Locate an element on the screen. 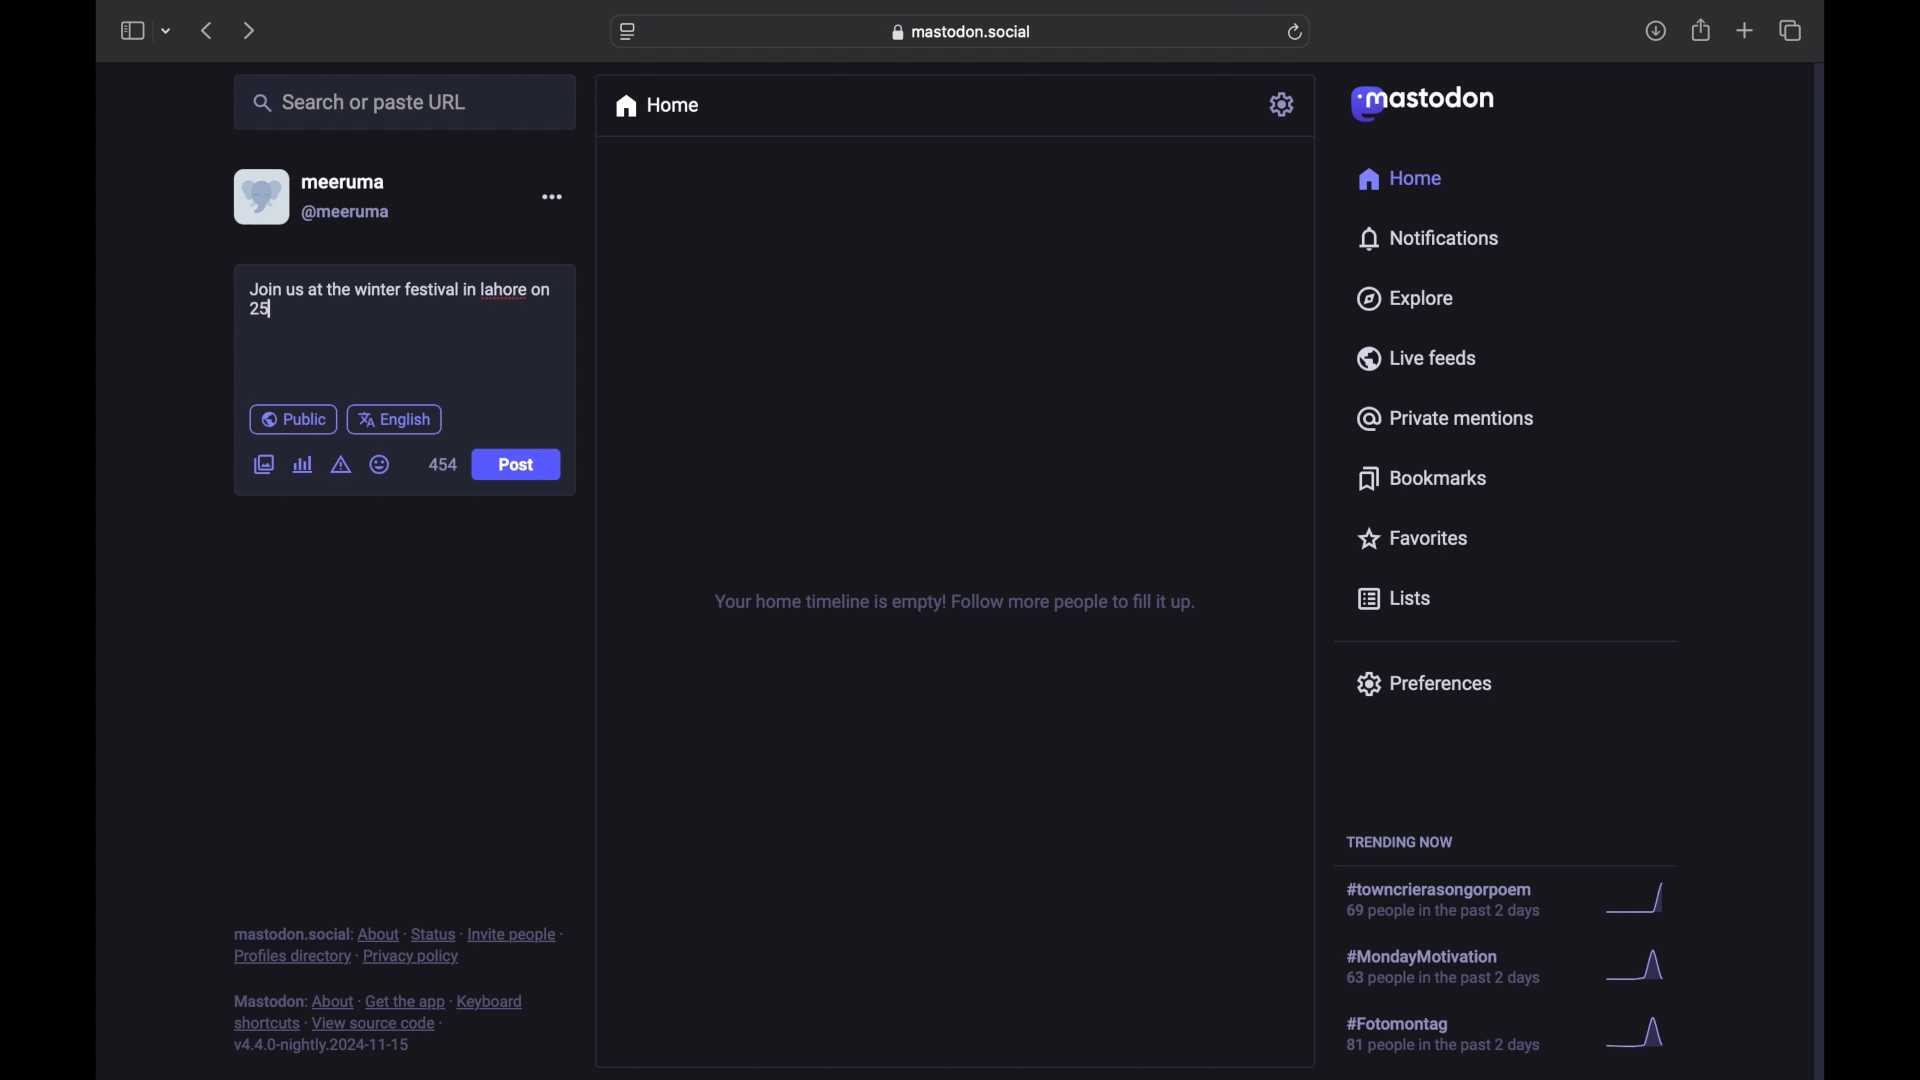  add  poll is located at coordinates (302, 464).